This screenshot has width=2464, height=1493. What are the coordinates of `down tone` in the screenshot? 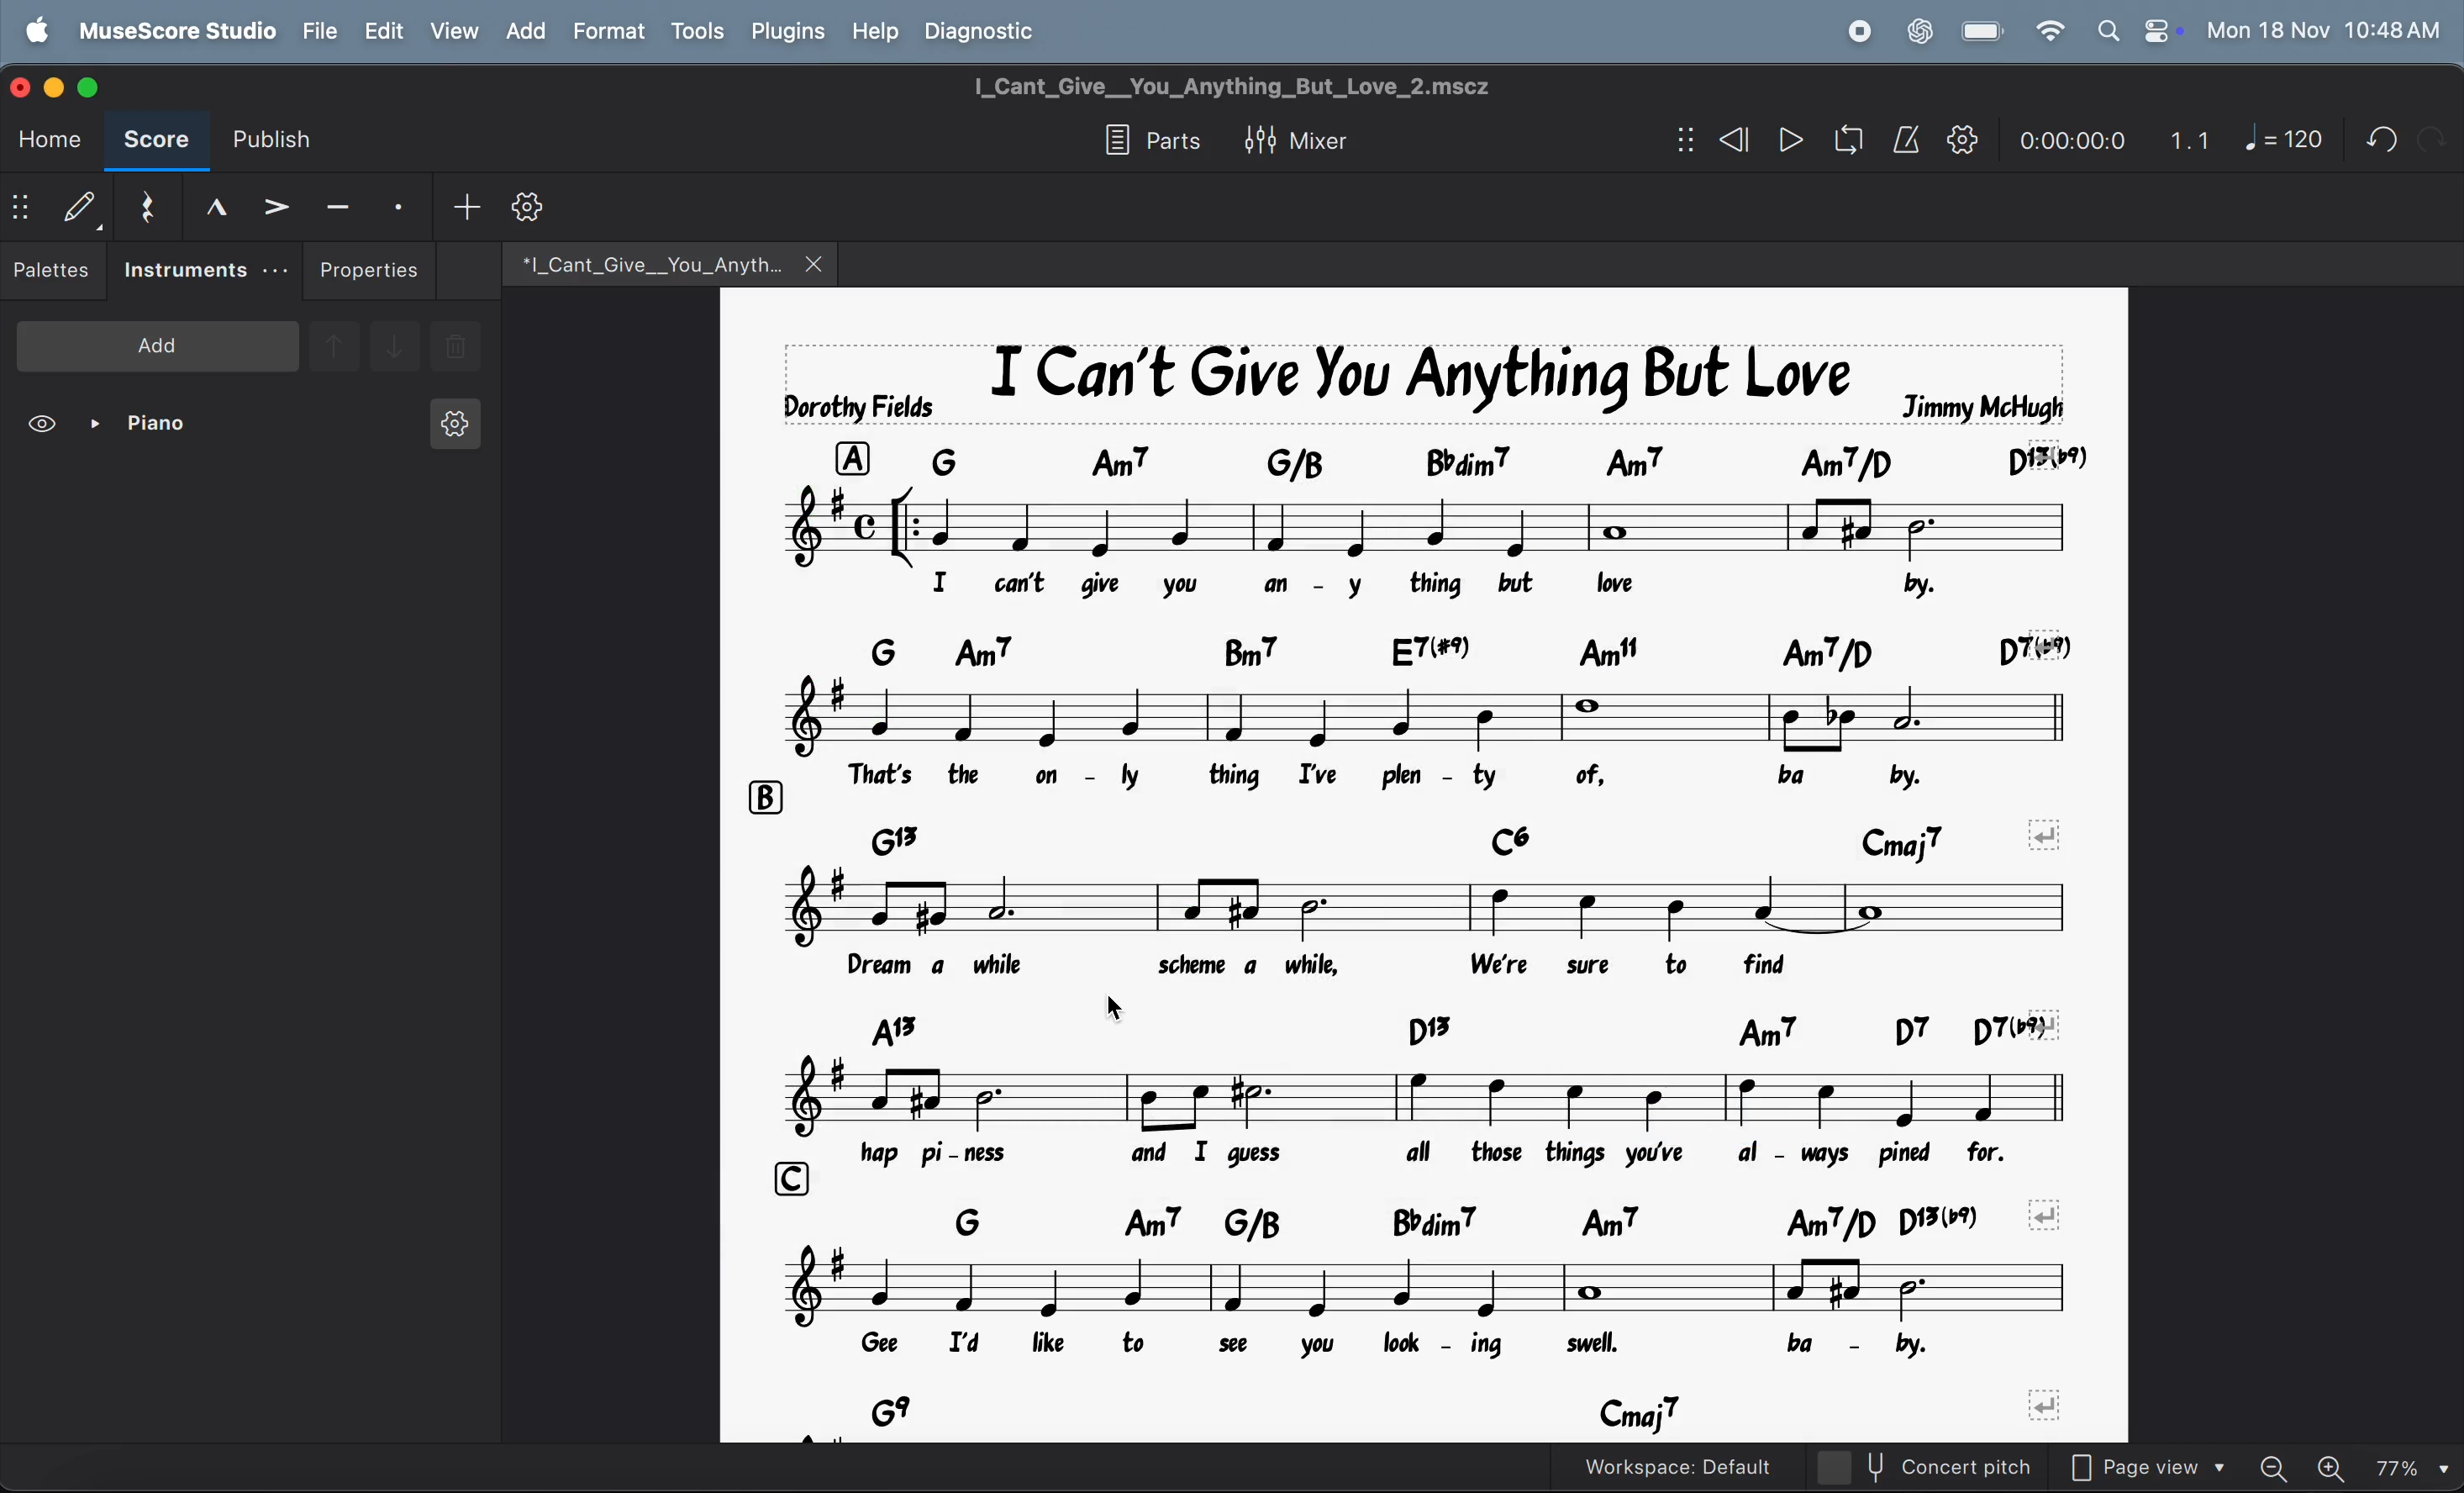 It's located at (396, 348).